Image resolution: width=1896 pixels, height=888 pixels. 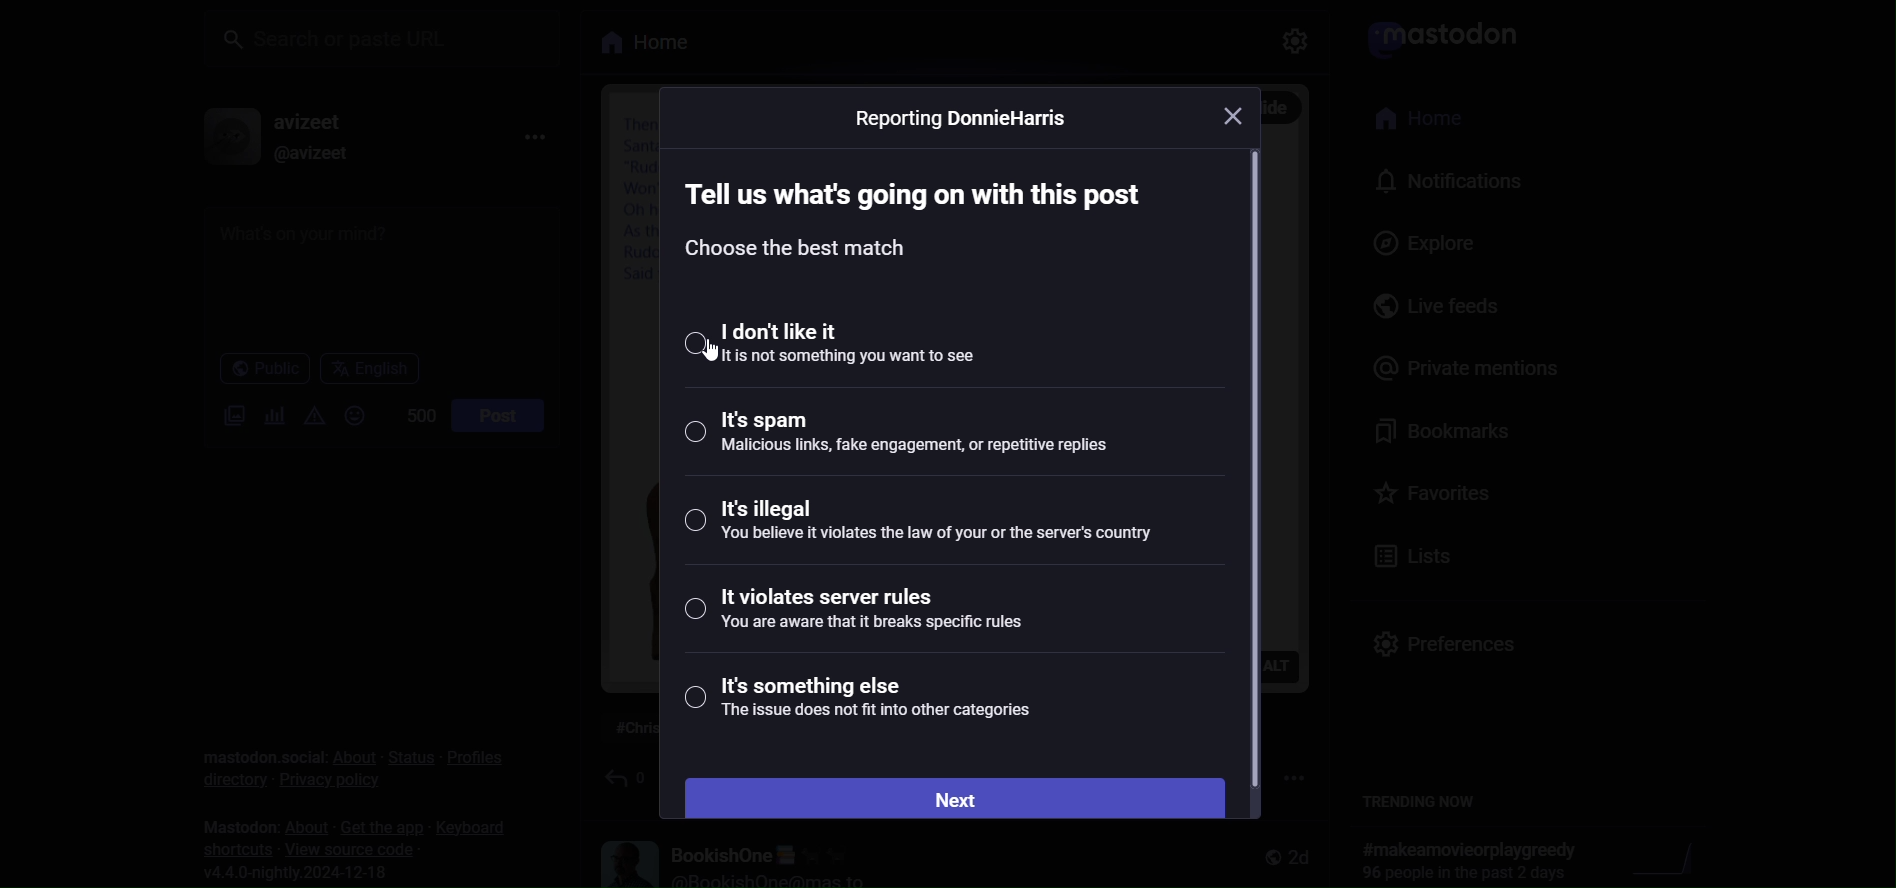 I want to click on version, so click(x=306, y=873).